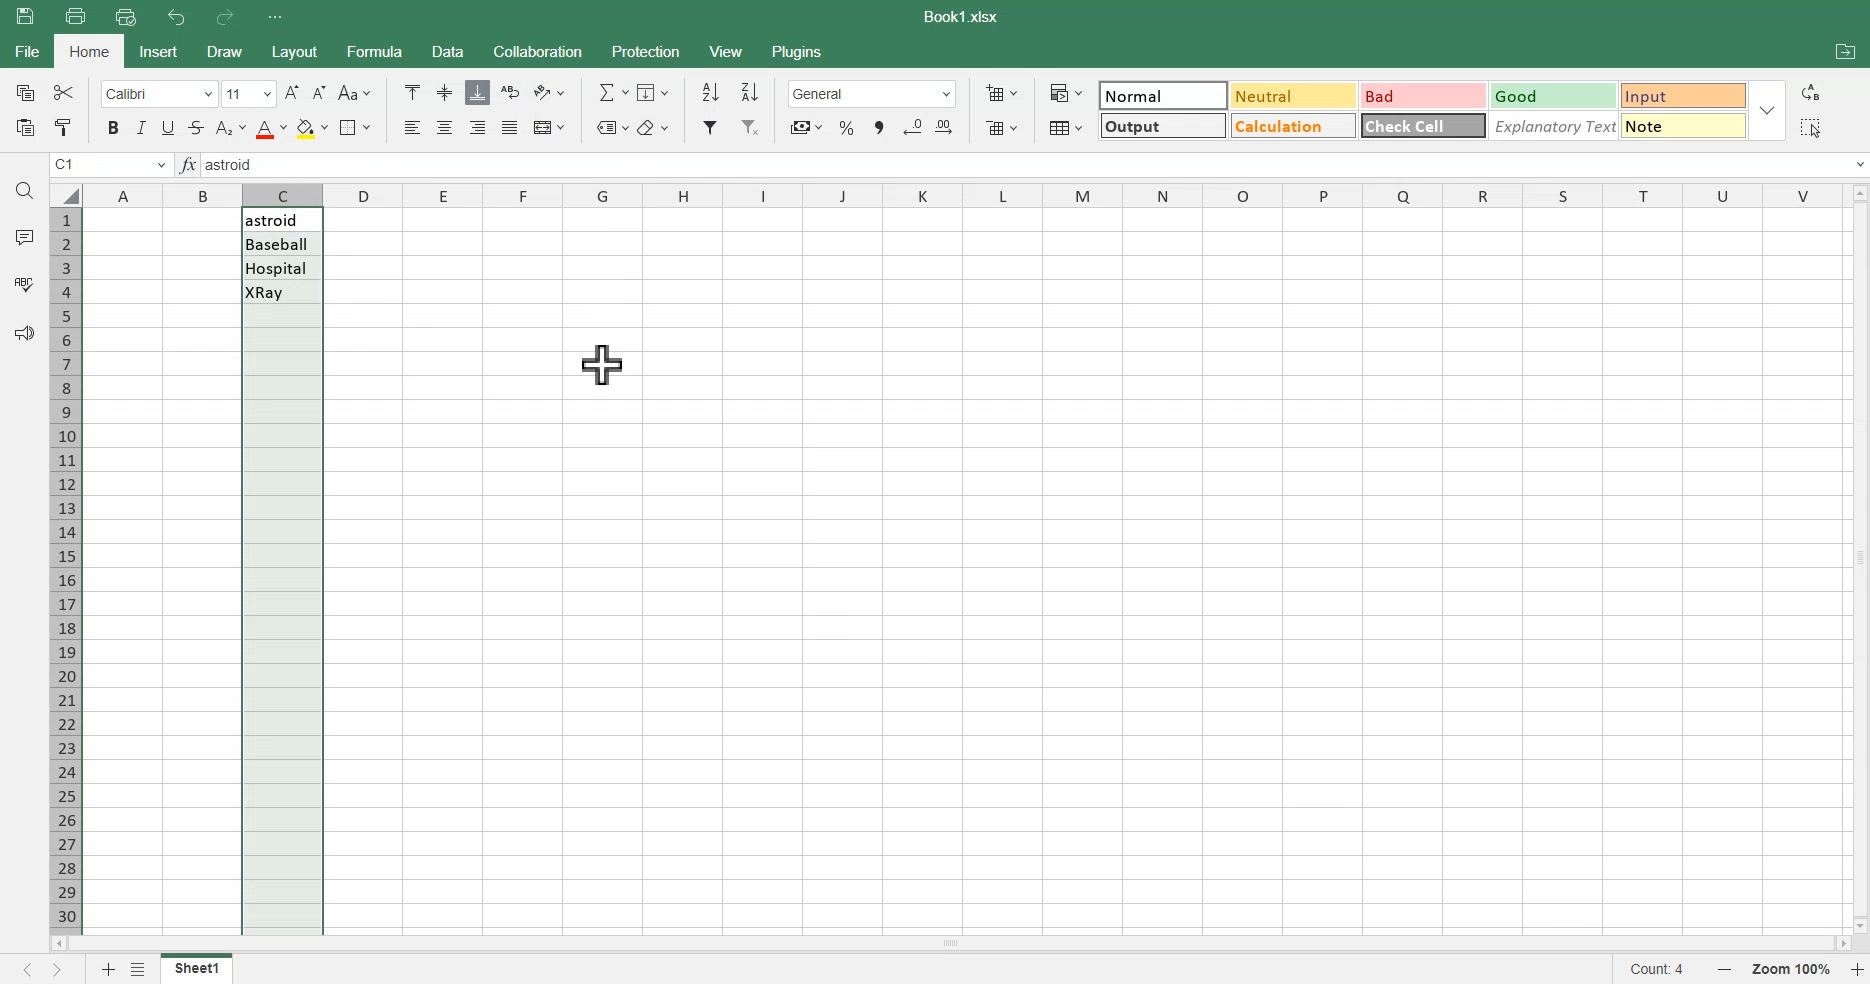  What do you see at coordinates (22, 92) in the screenshot?
I see `Copy` at bounding box center [22, 92].